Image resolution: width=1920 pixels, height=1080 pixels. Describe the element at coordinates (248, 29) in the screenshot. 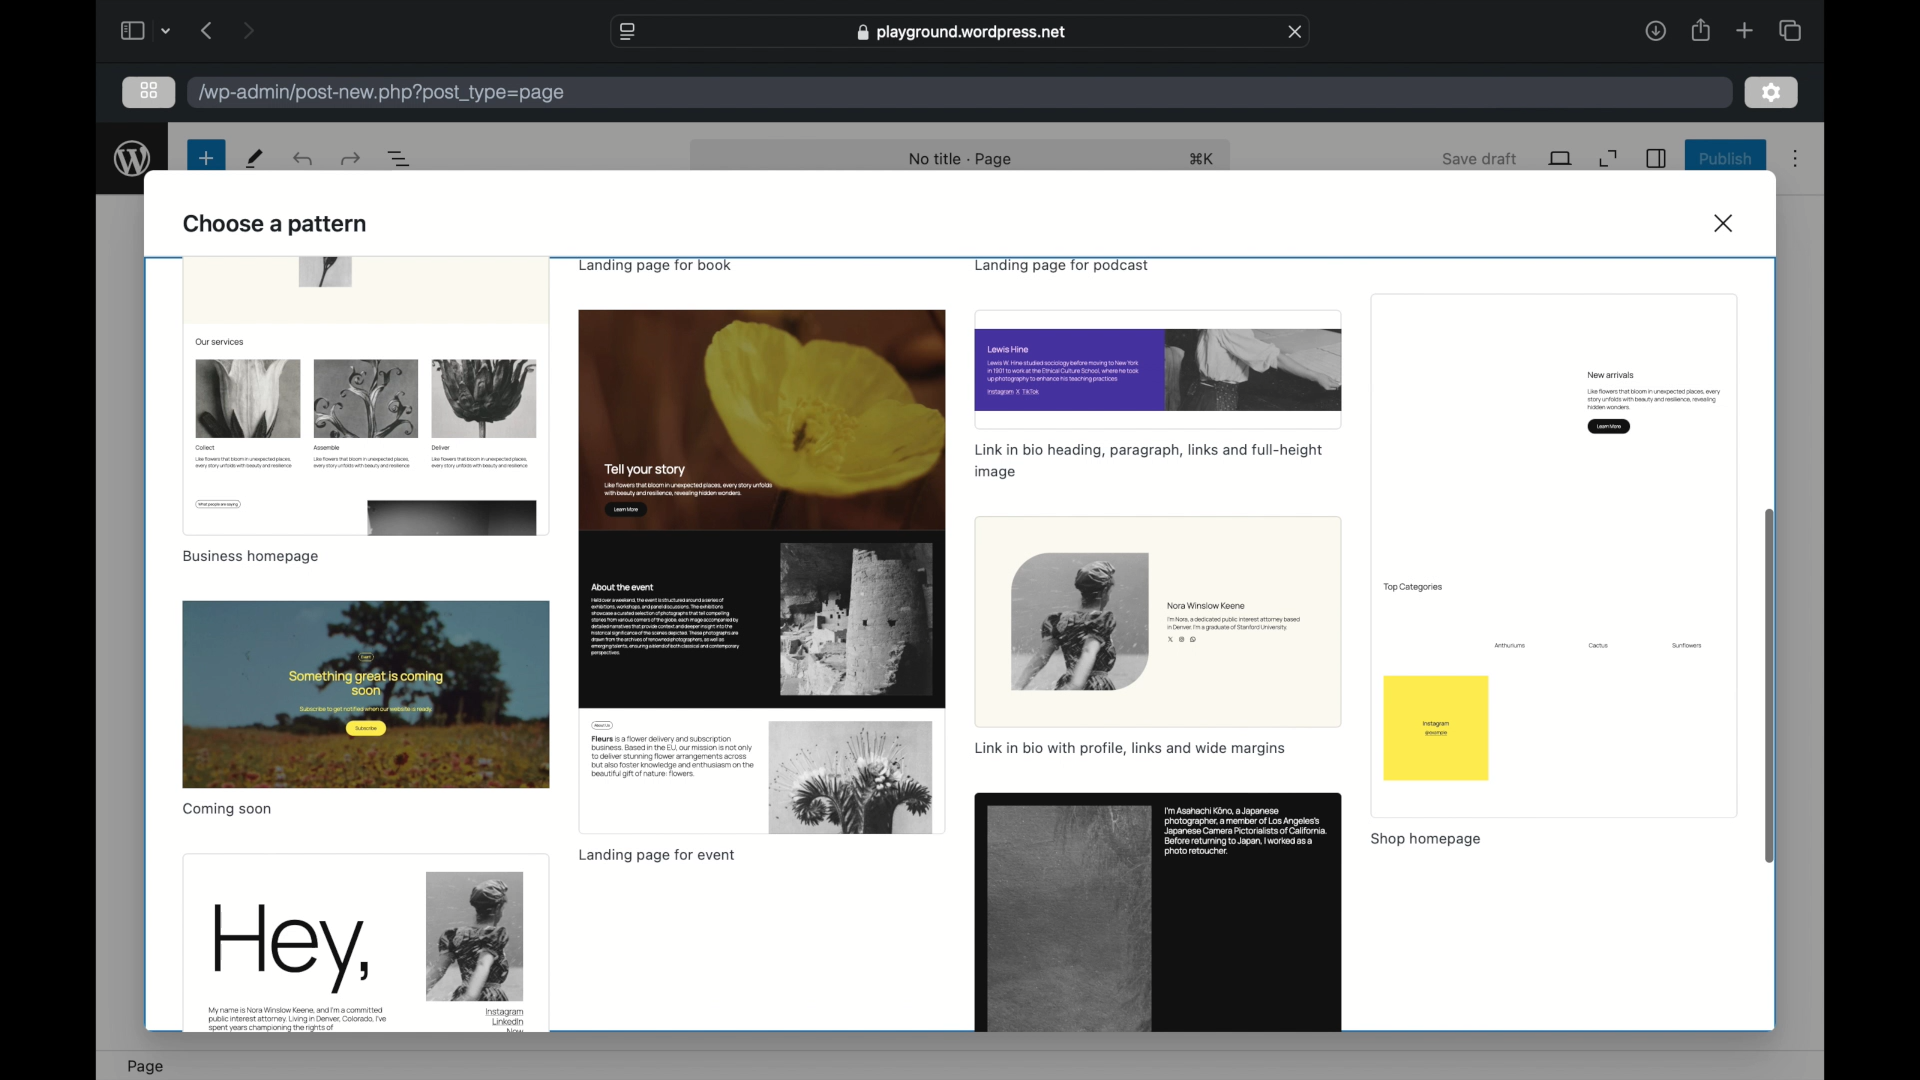

I see `next page` at that location.